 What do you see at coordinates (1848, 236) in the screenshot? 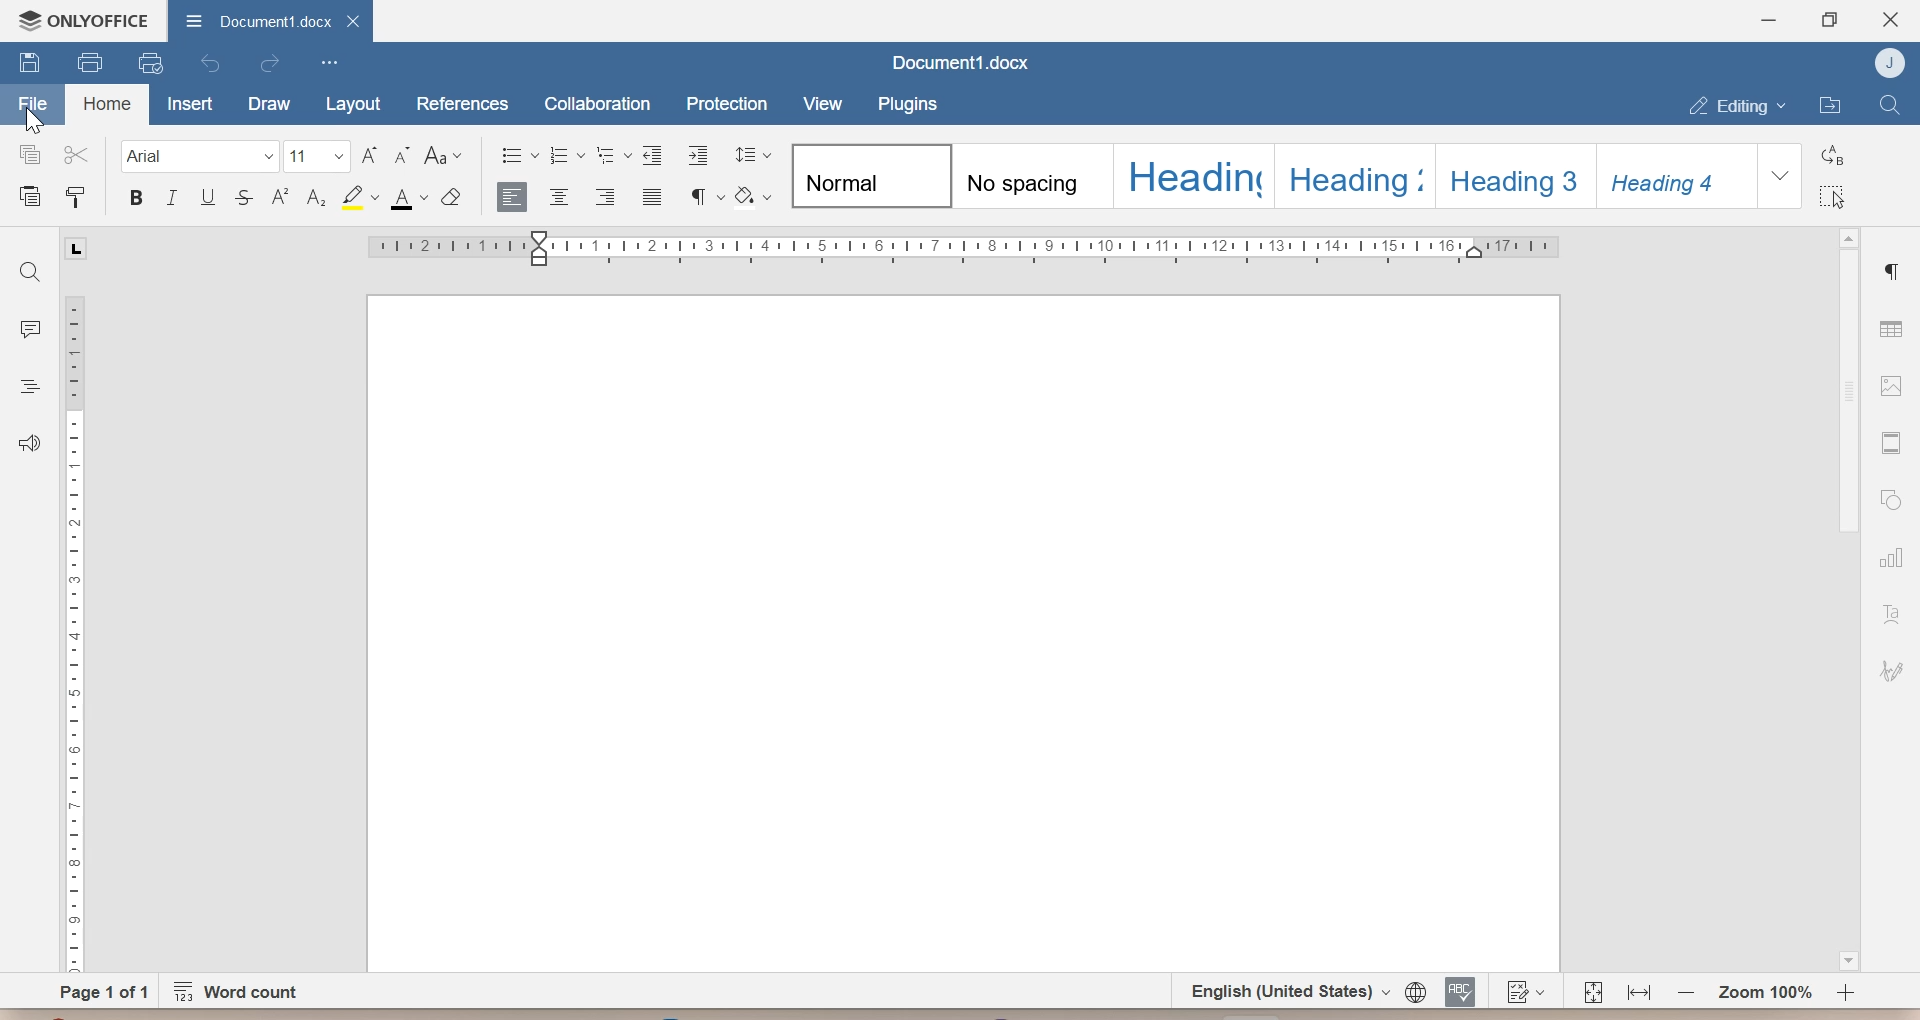
I see `Scroll up` at bounding box center [1848, 236].